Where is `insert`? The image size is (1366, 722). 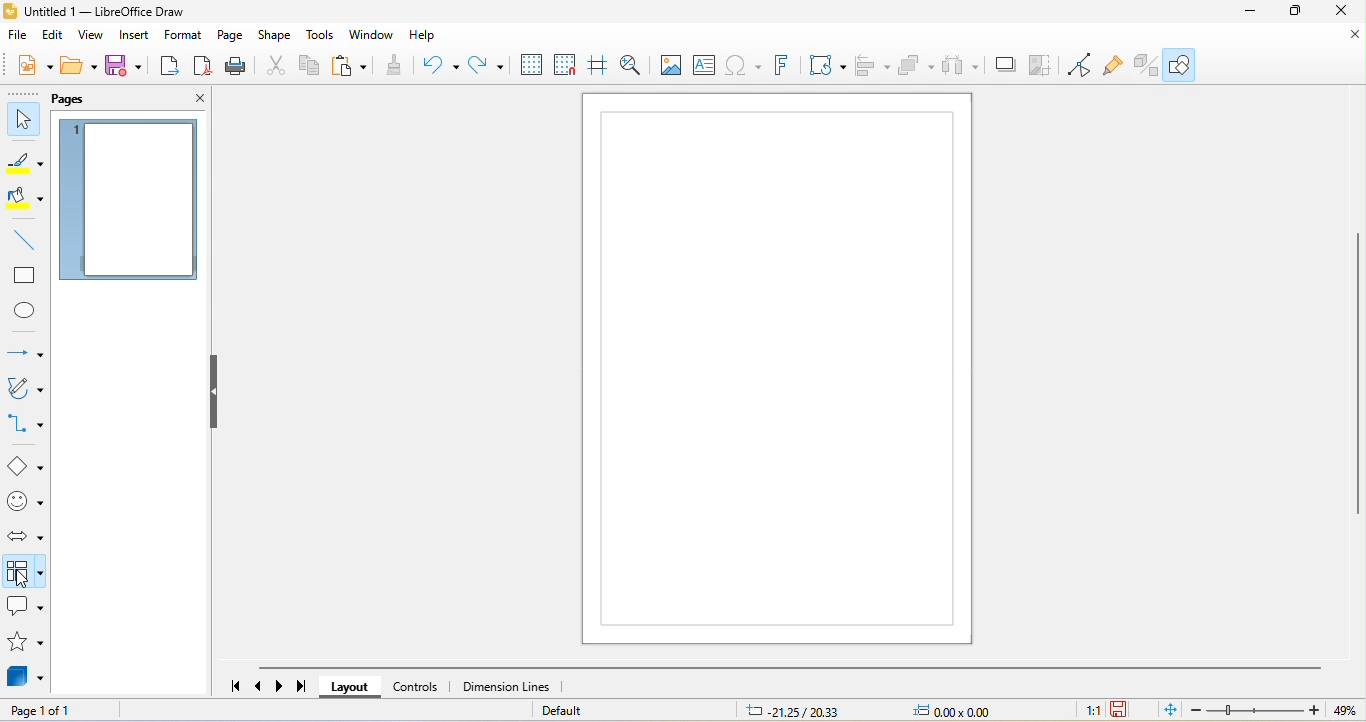
insert is located at coordinates (136, 38).